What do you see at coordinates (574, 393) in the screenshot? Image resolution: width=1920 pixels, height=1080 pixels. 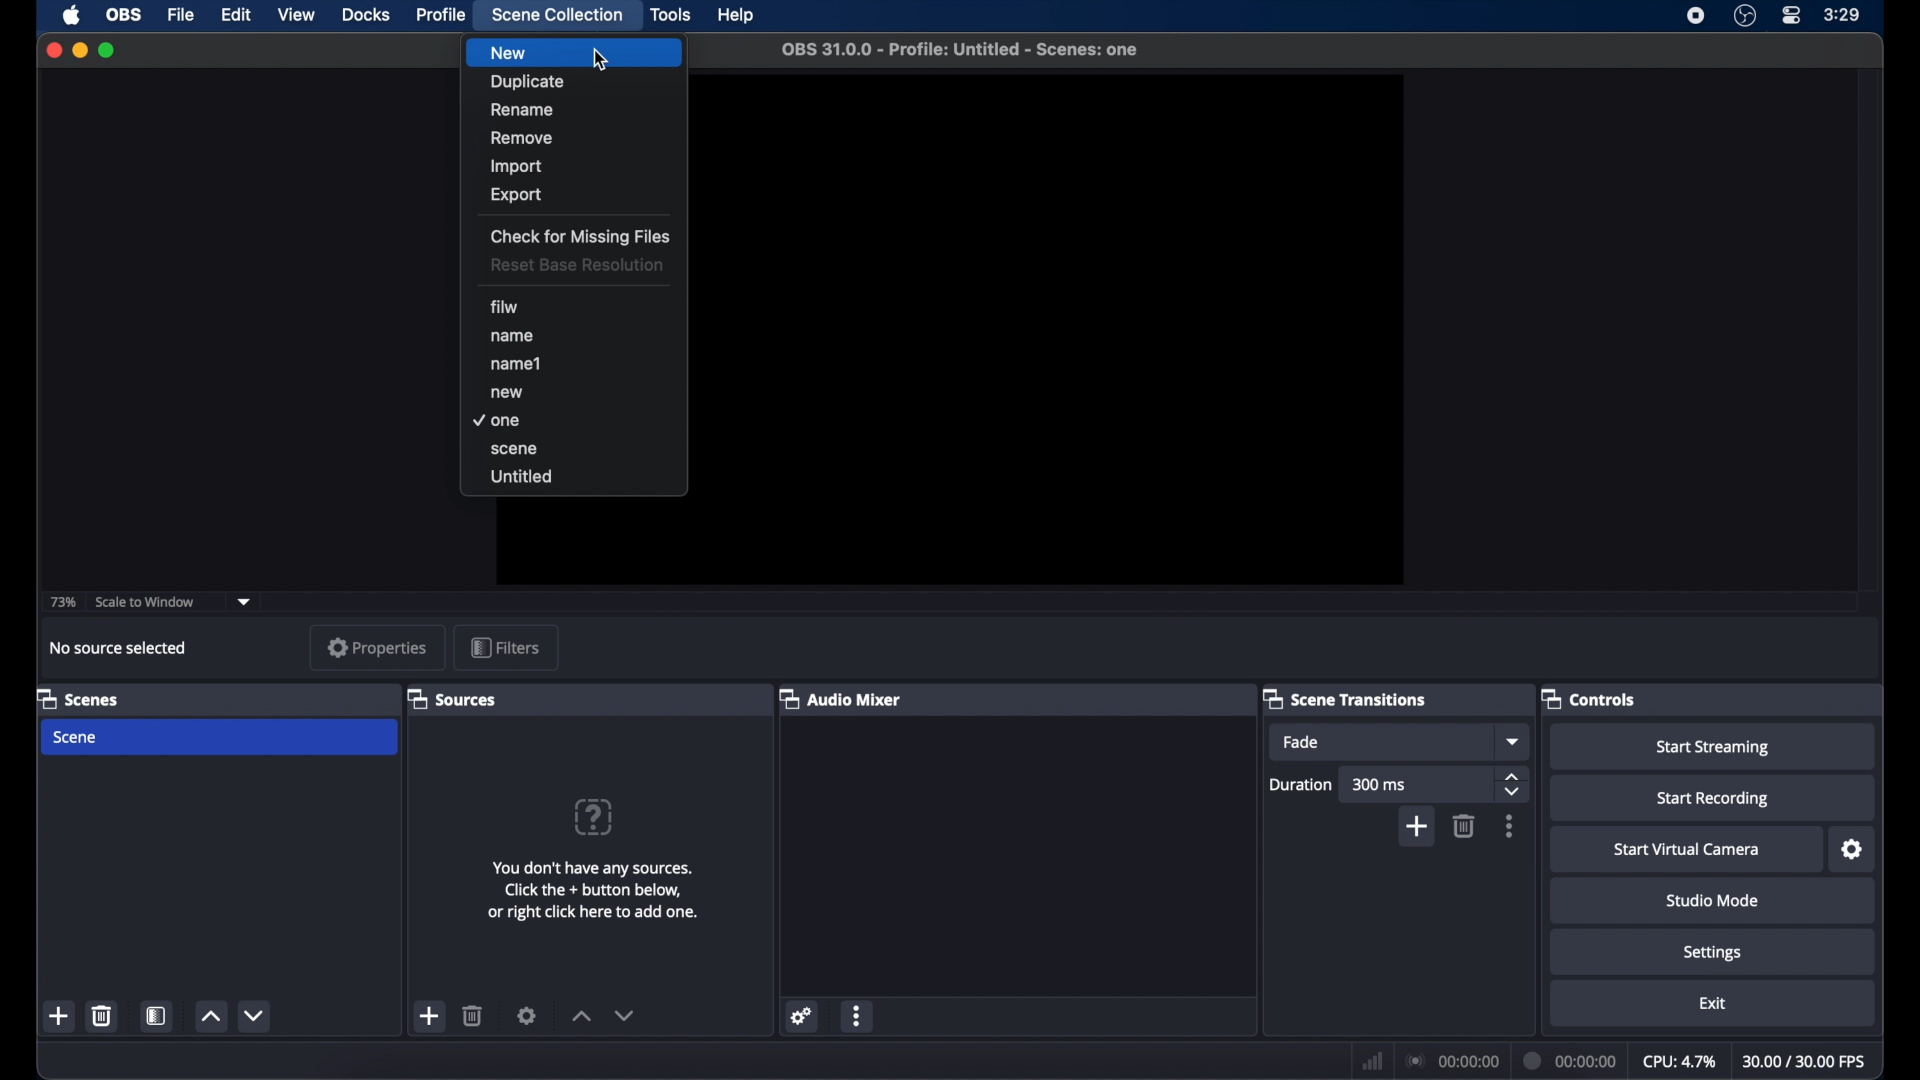 I see `new` at bounding box center [574, 393].